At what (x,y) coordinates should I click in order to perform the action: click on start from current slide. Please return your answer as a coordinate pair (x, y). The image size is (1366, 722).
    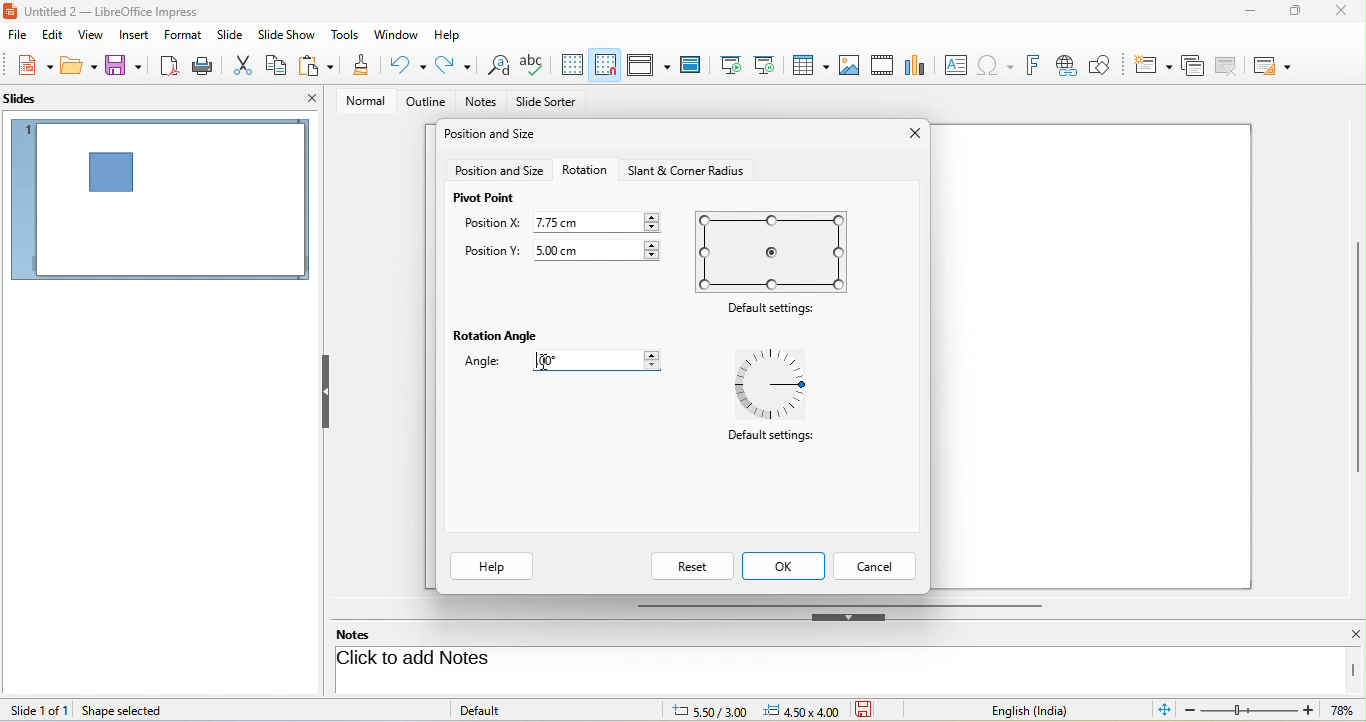
    Looking at the image, I should click on (770, 65).